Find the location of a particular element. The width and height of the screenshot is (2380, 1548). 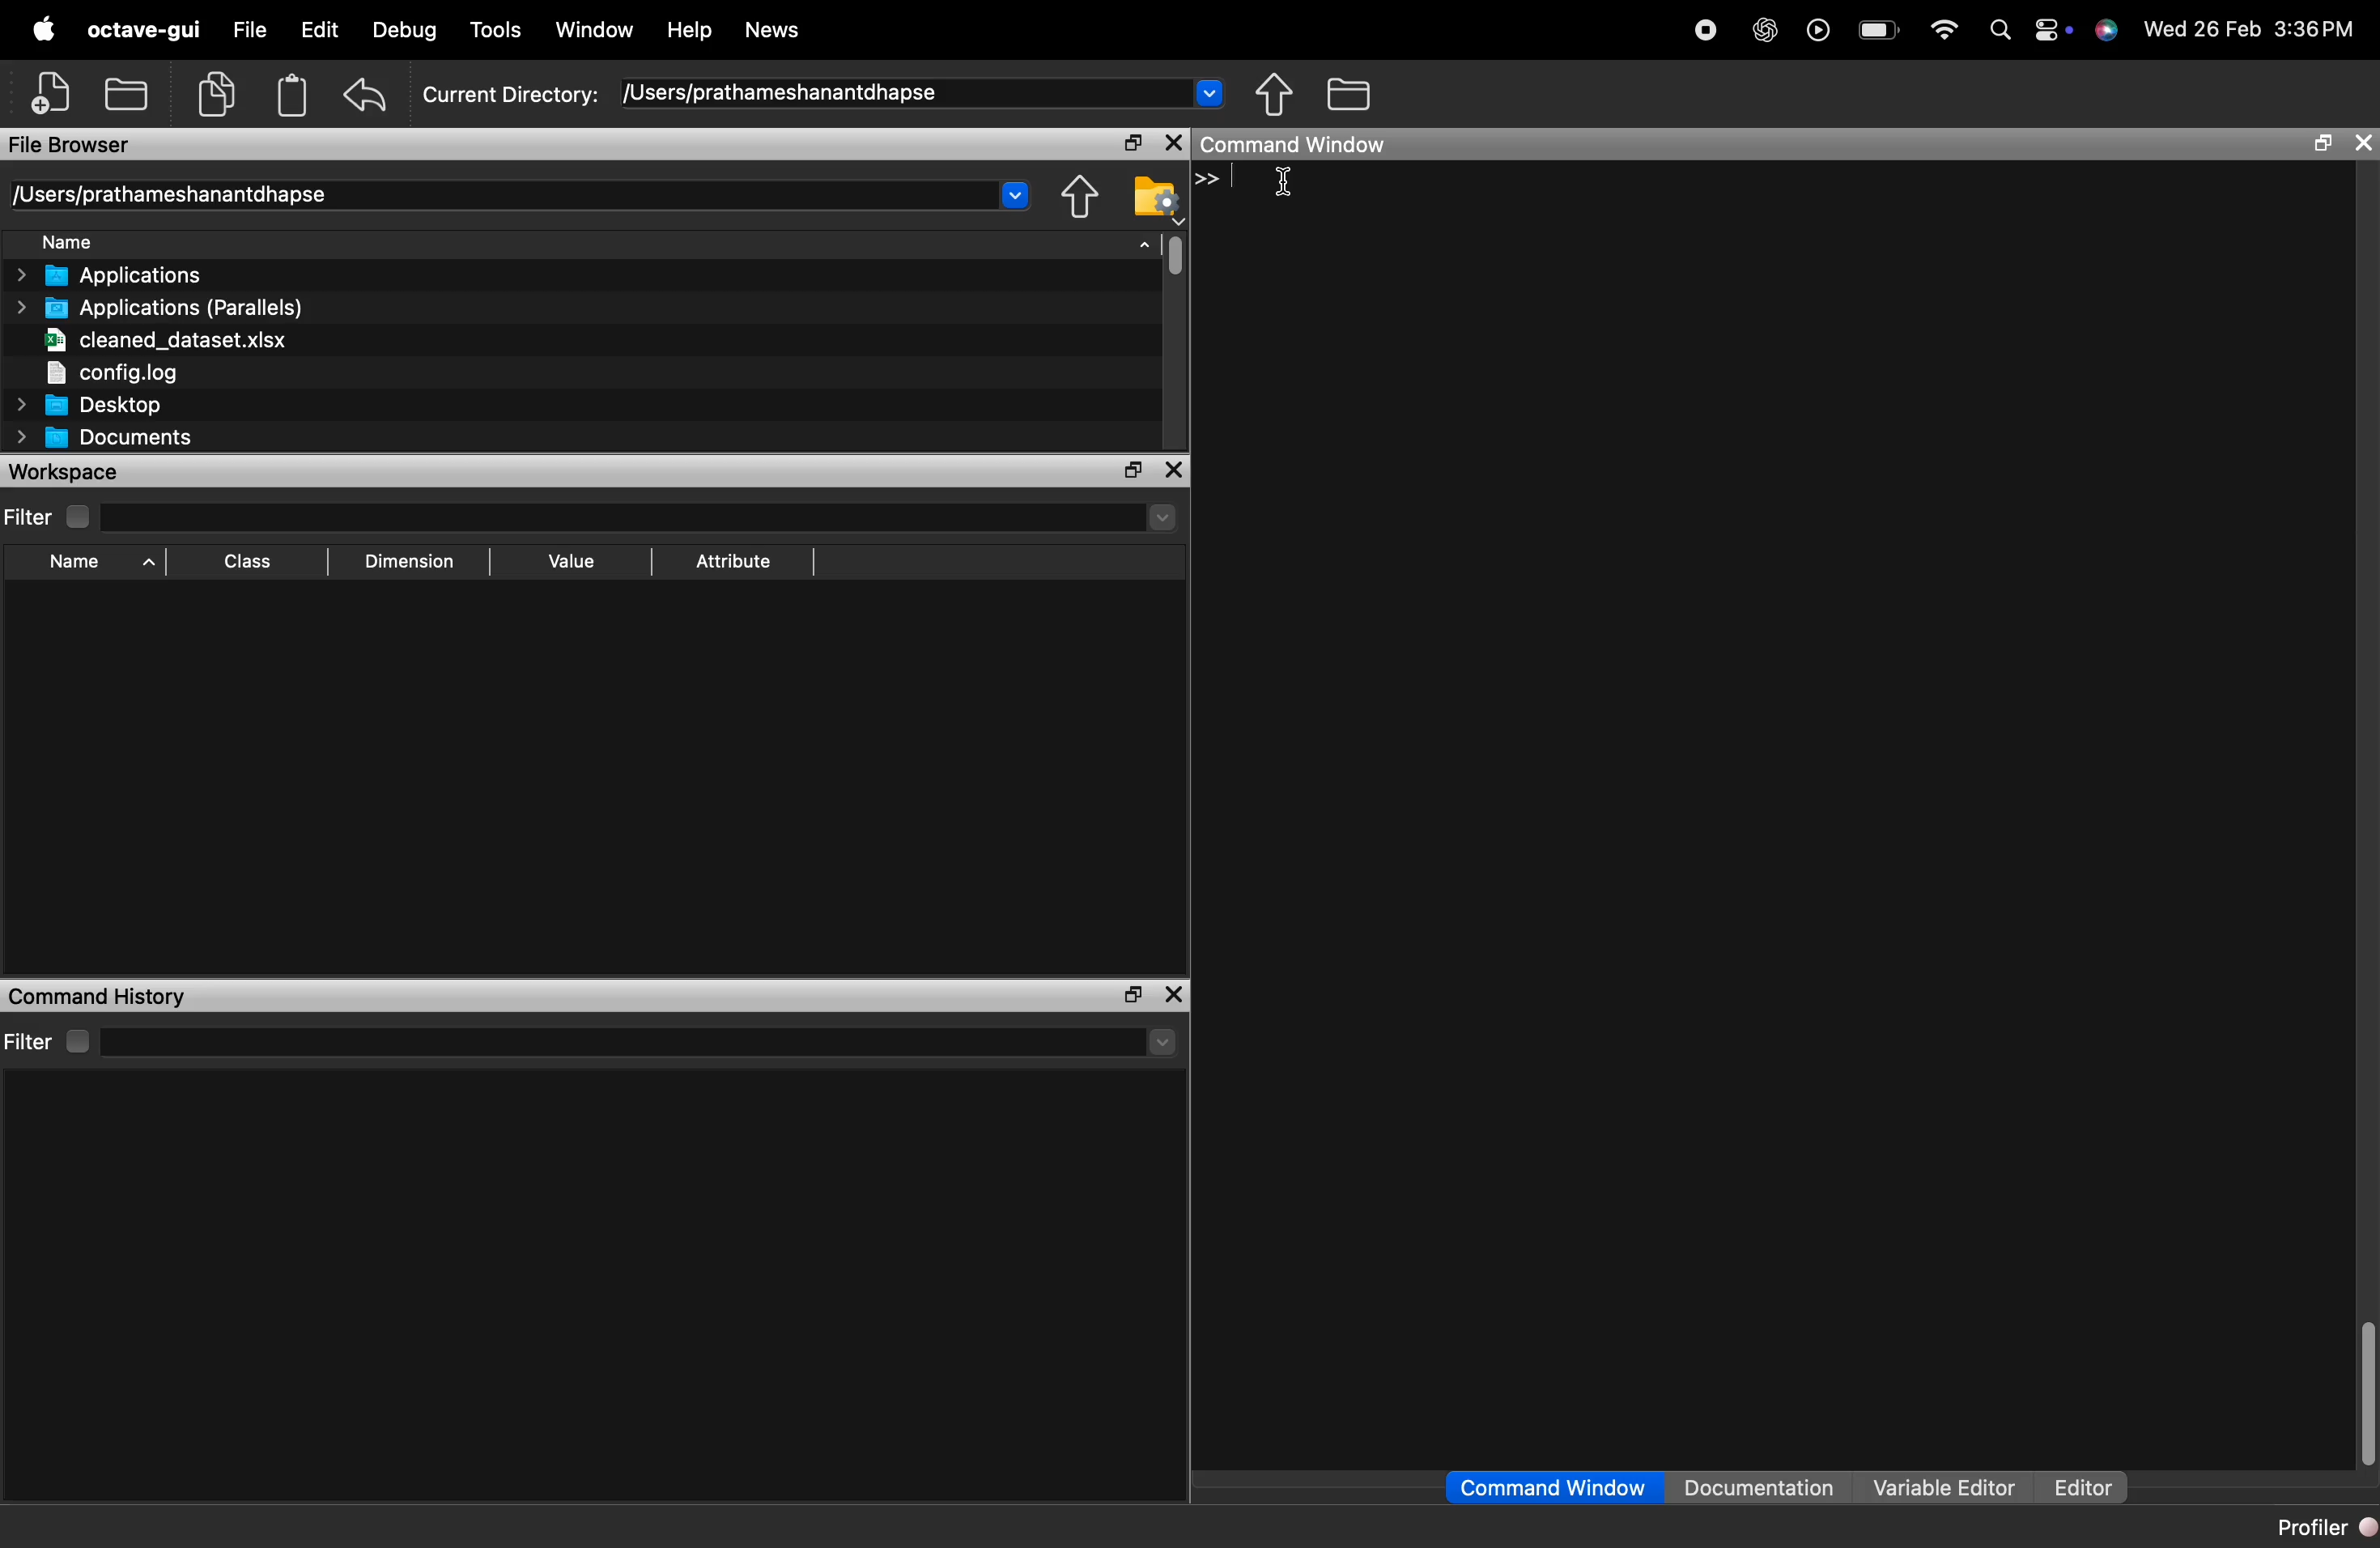

control center is located at coordinates (2055, 32).